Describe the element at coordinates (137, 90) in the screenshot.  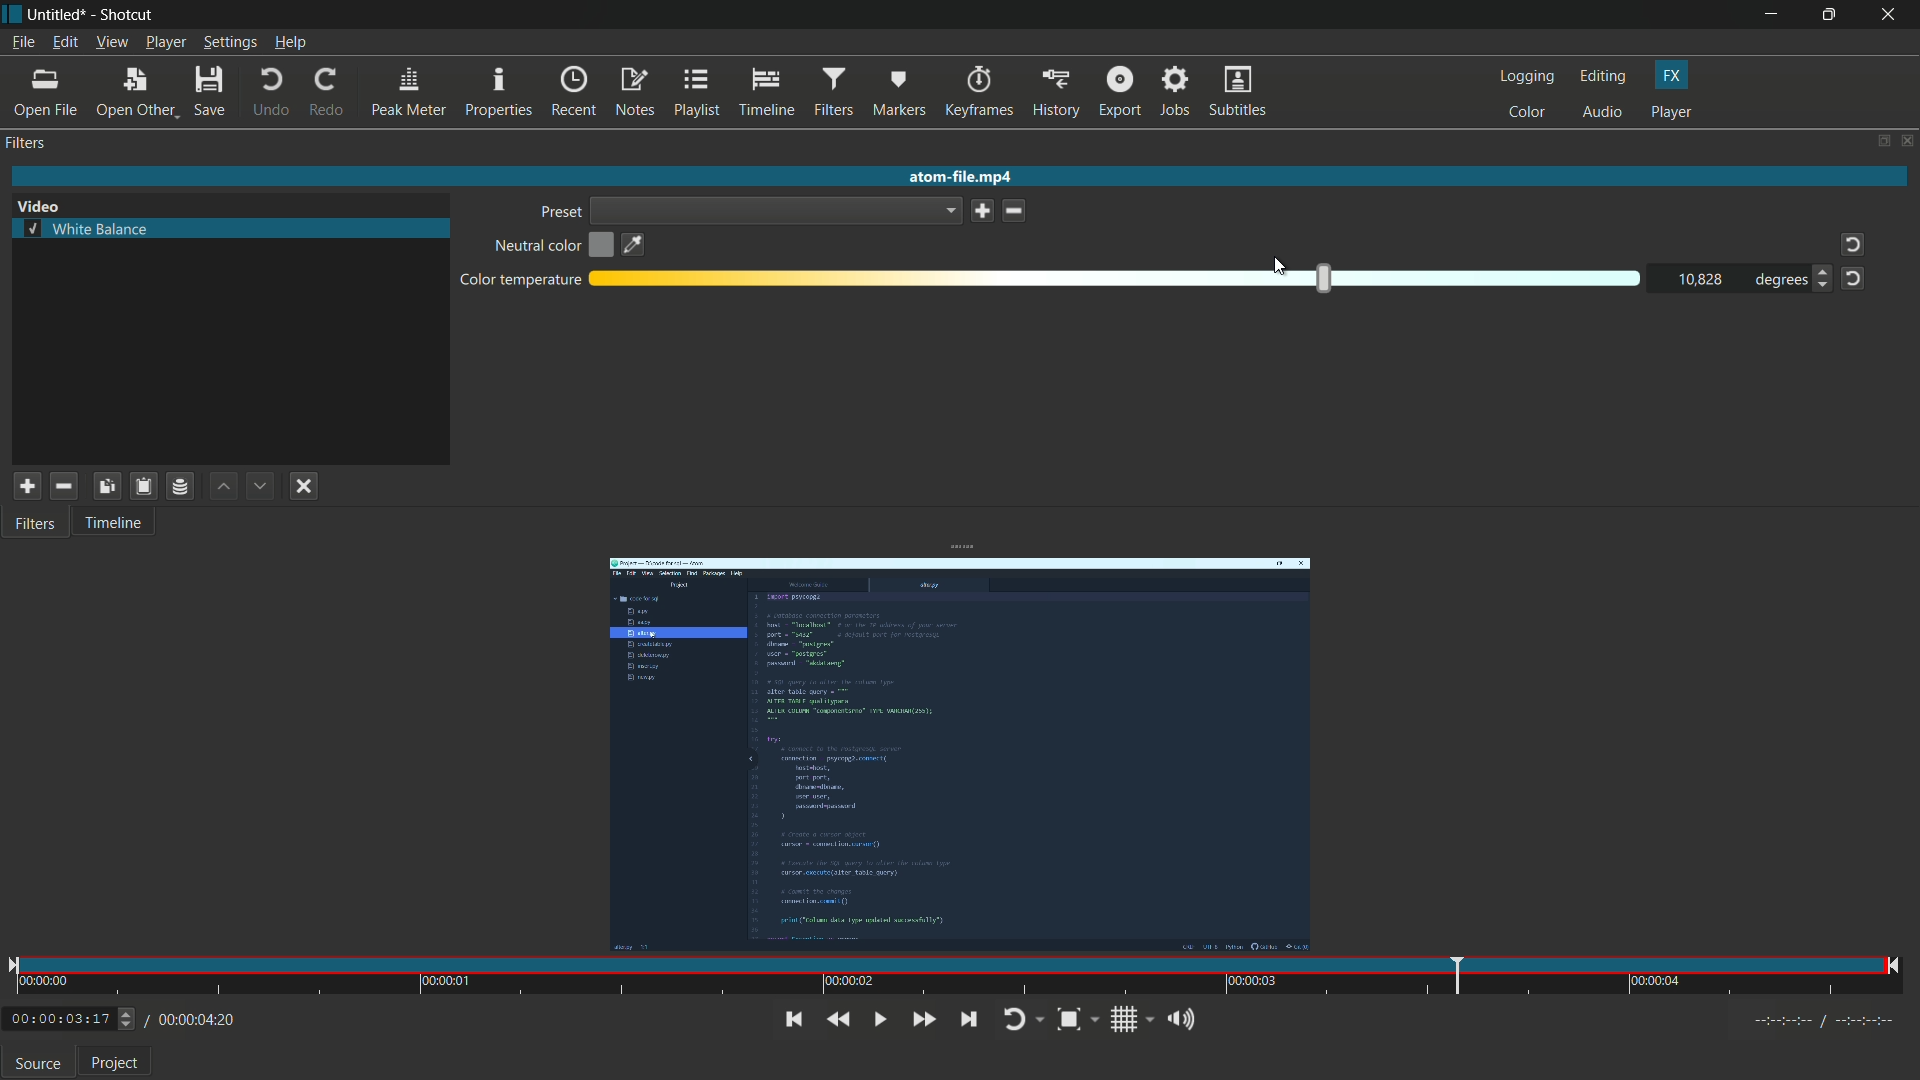
I see `open other` at that location.